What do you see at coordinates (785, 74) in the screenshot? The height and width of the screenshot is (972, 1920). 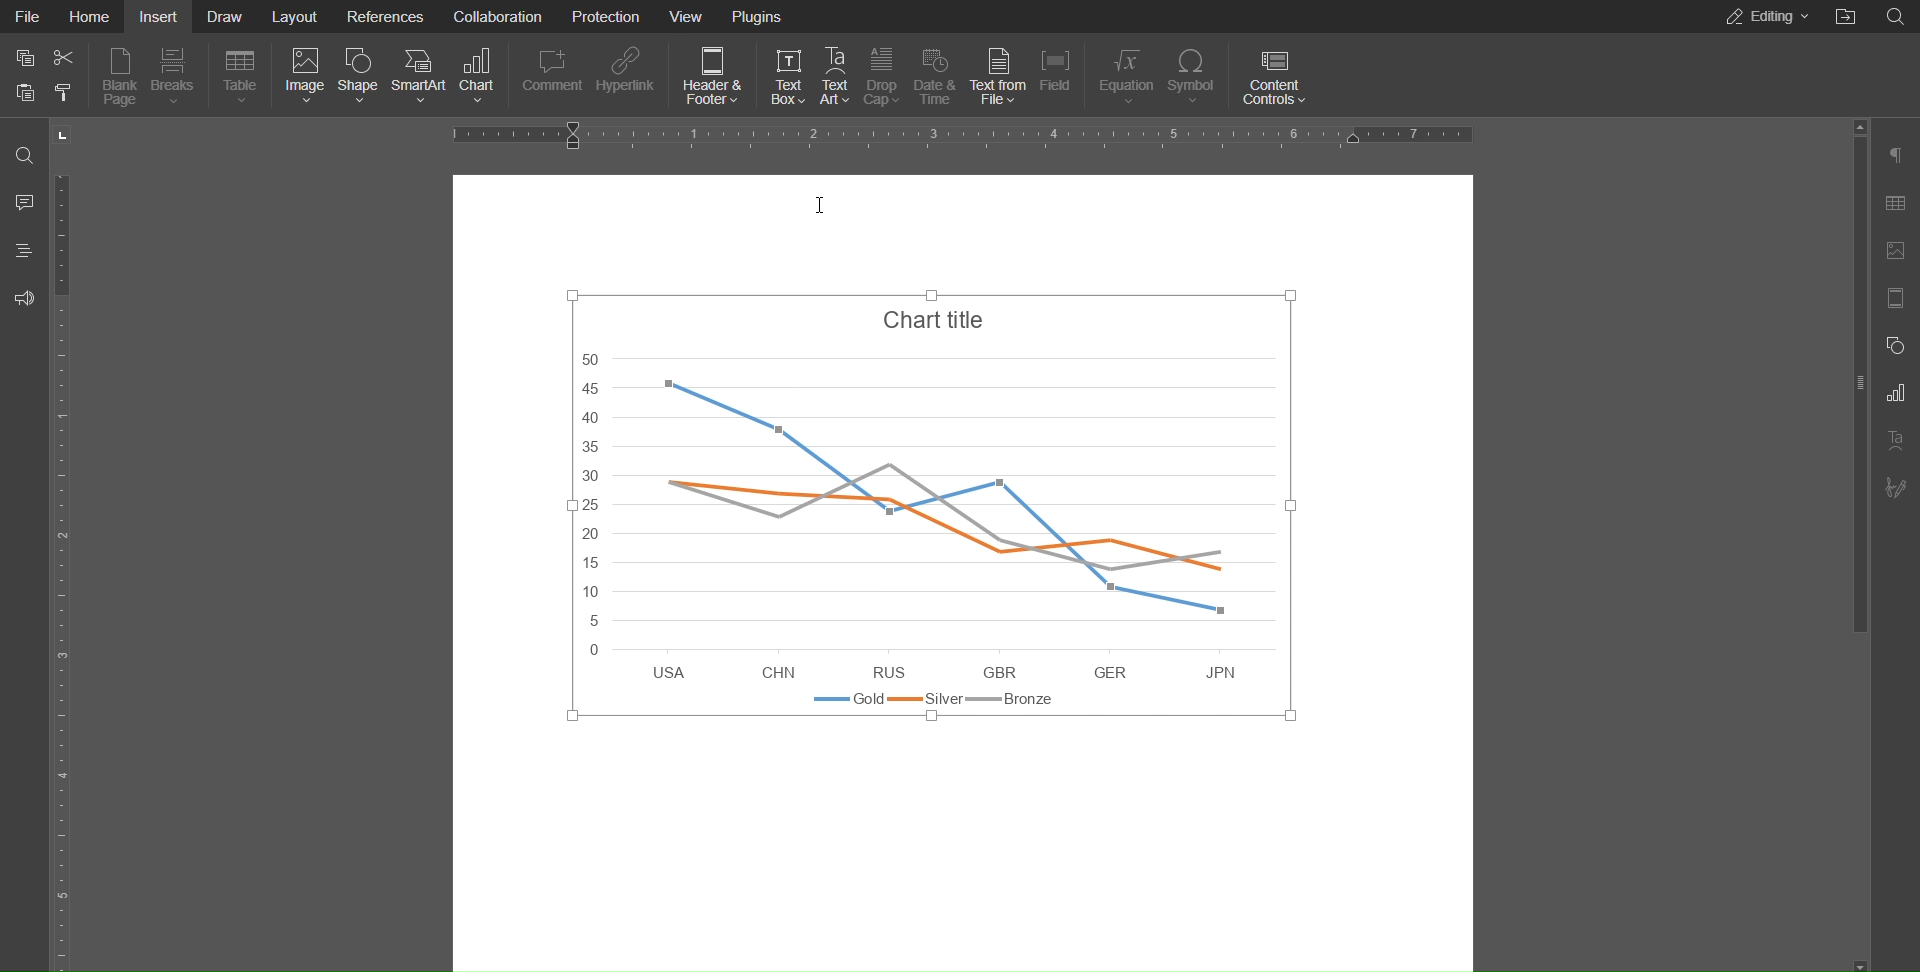 I see `Text Box` at bounding box center [785, 74].